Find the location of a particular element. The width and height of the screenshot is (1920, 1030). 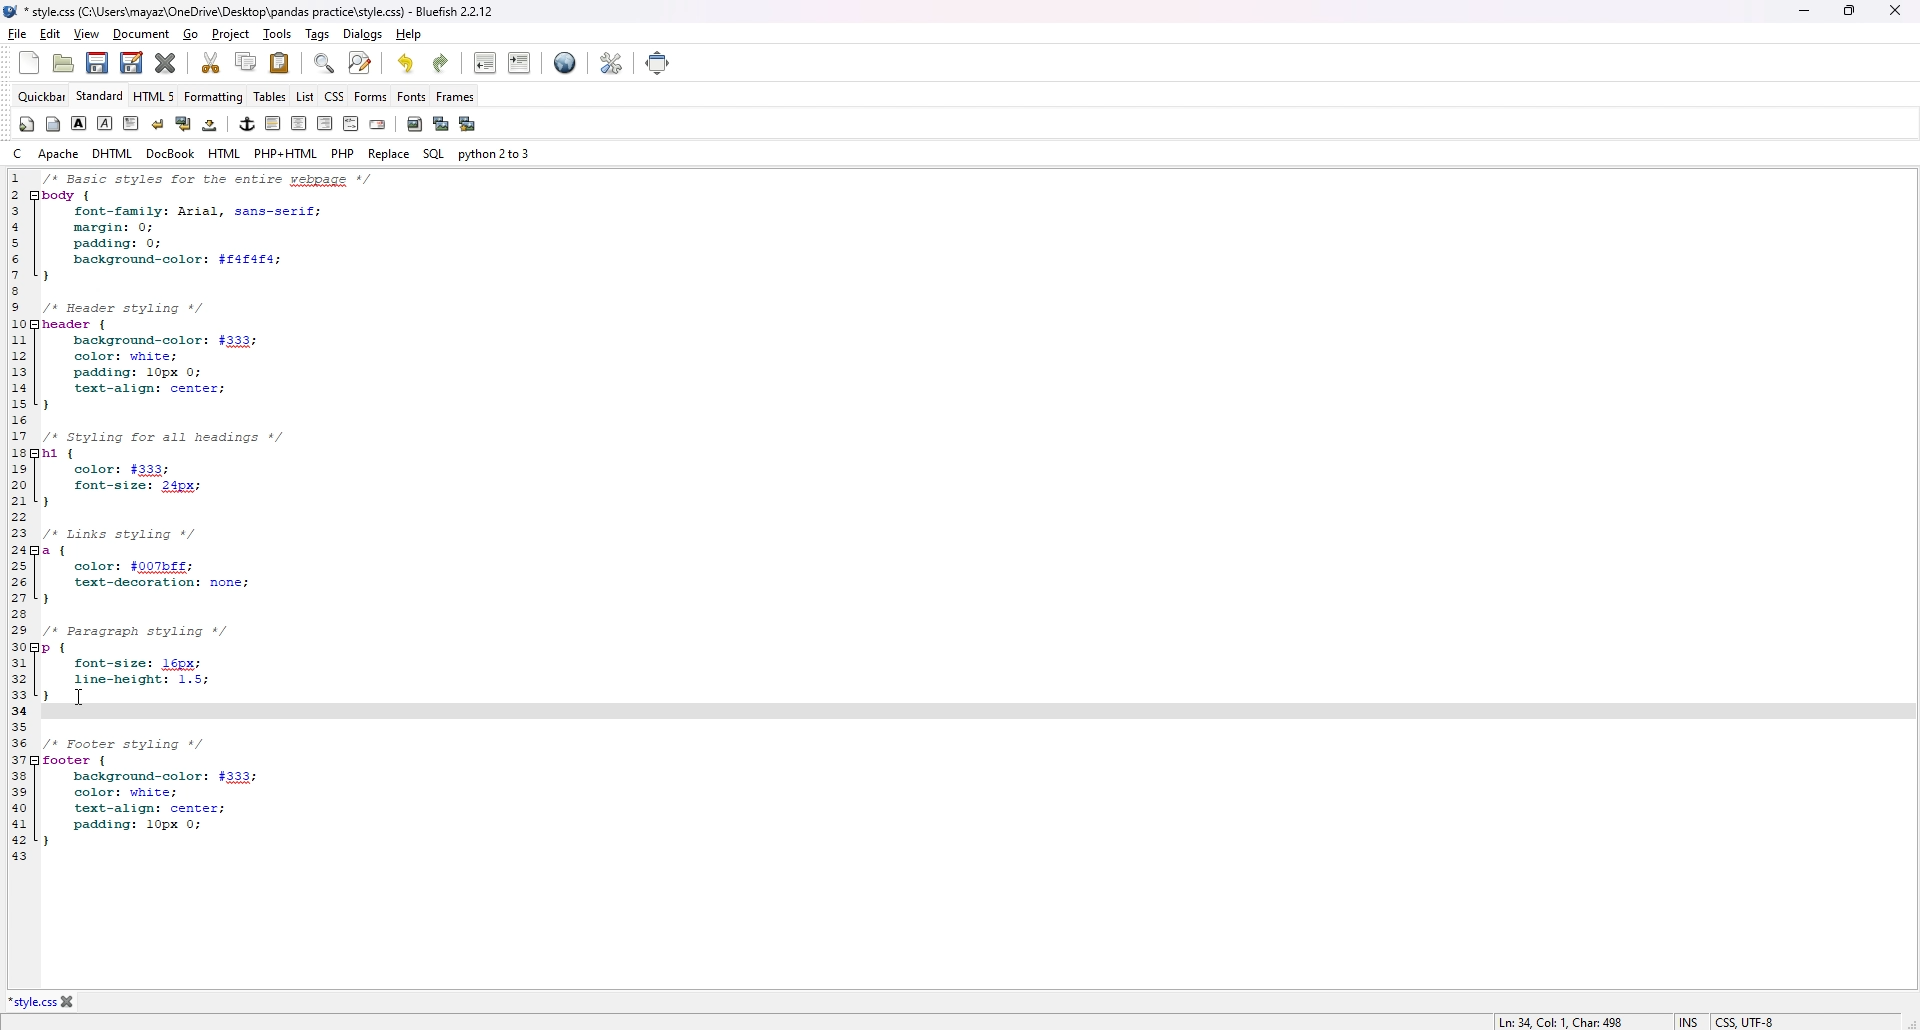

find bar is located at coordinates (323, 64).